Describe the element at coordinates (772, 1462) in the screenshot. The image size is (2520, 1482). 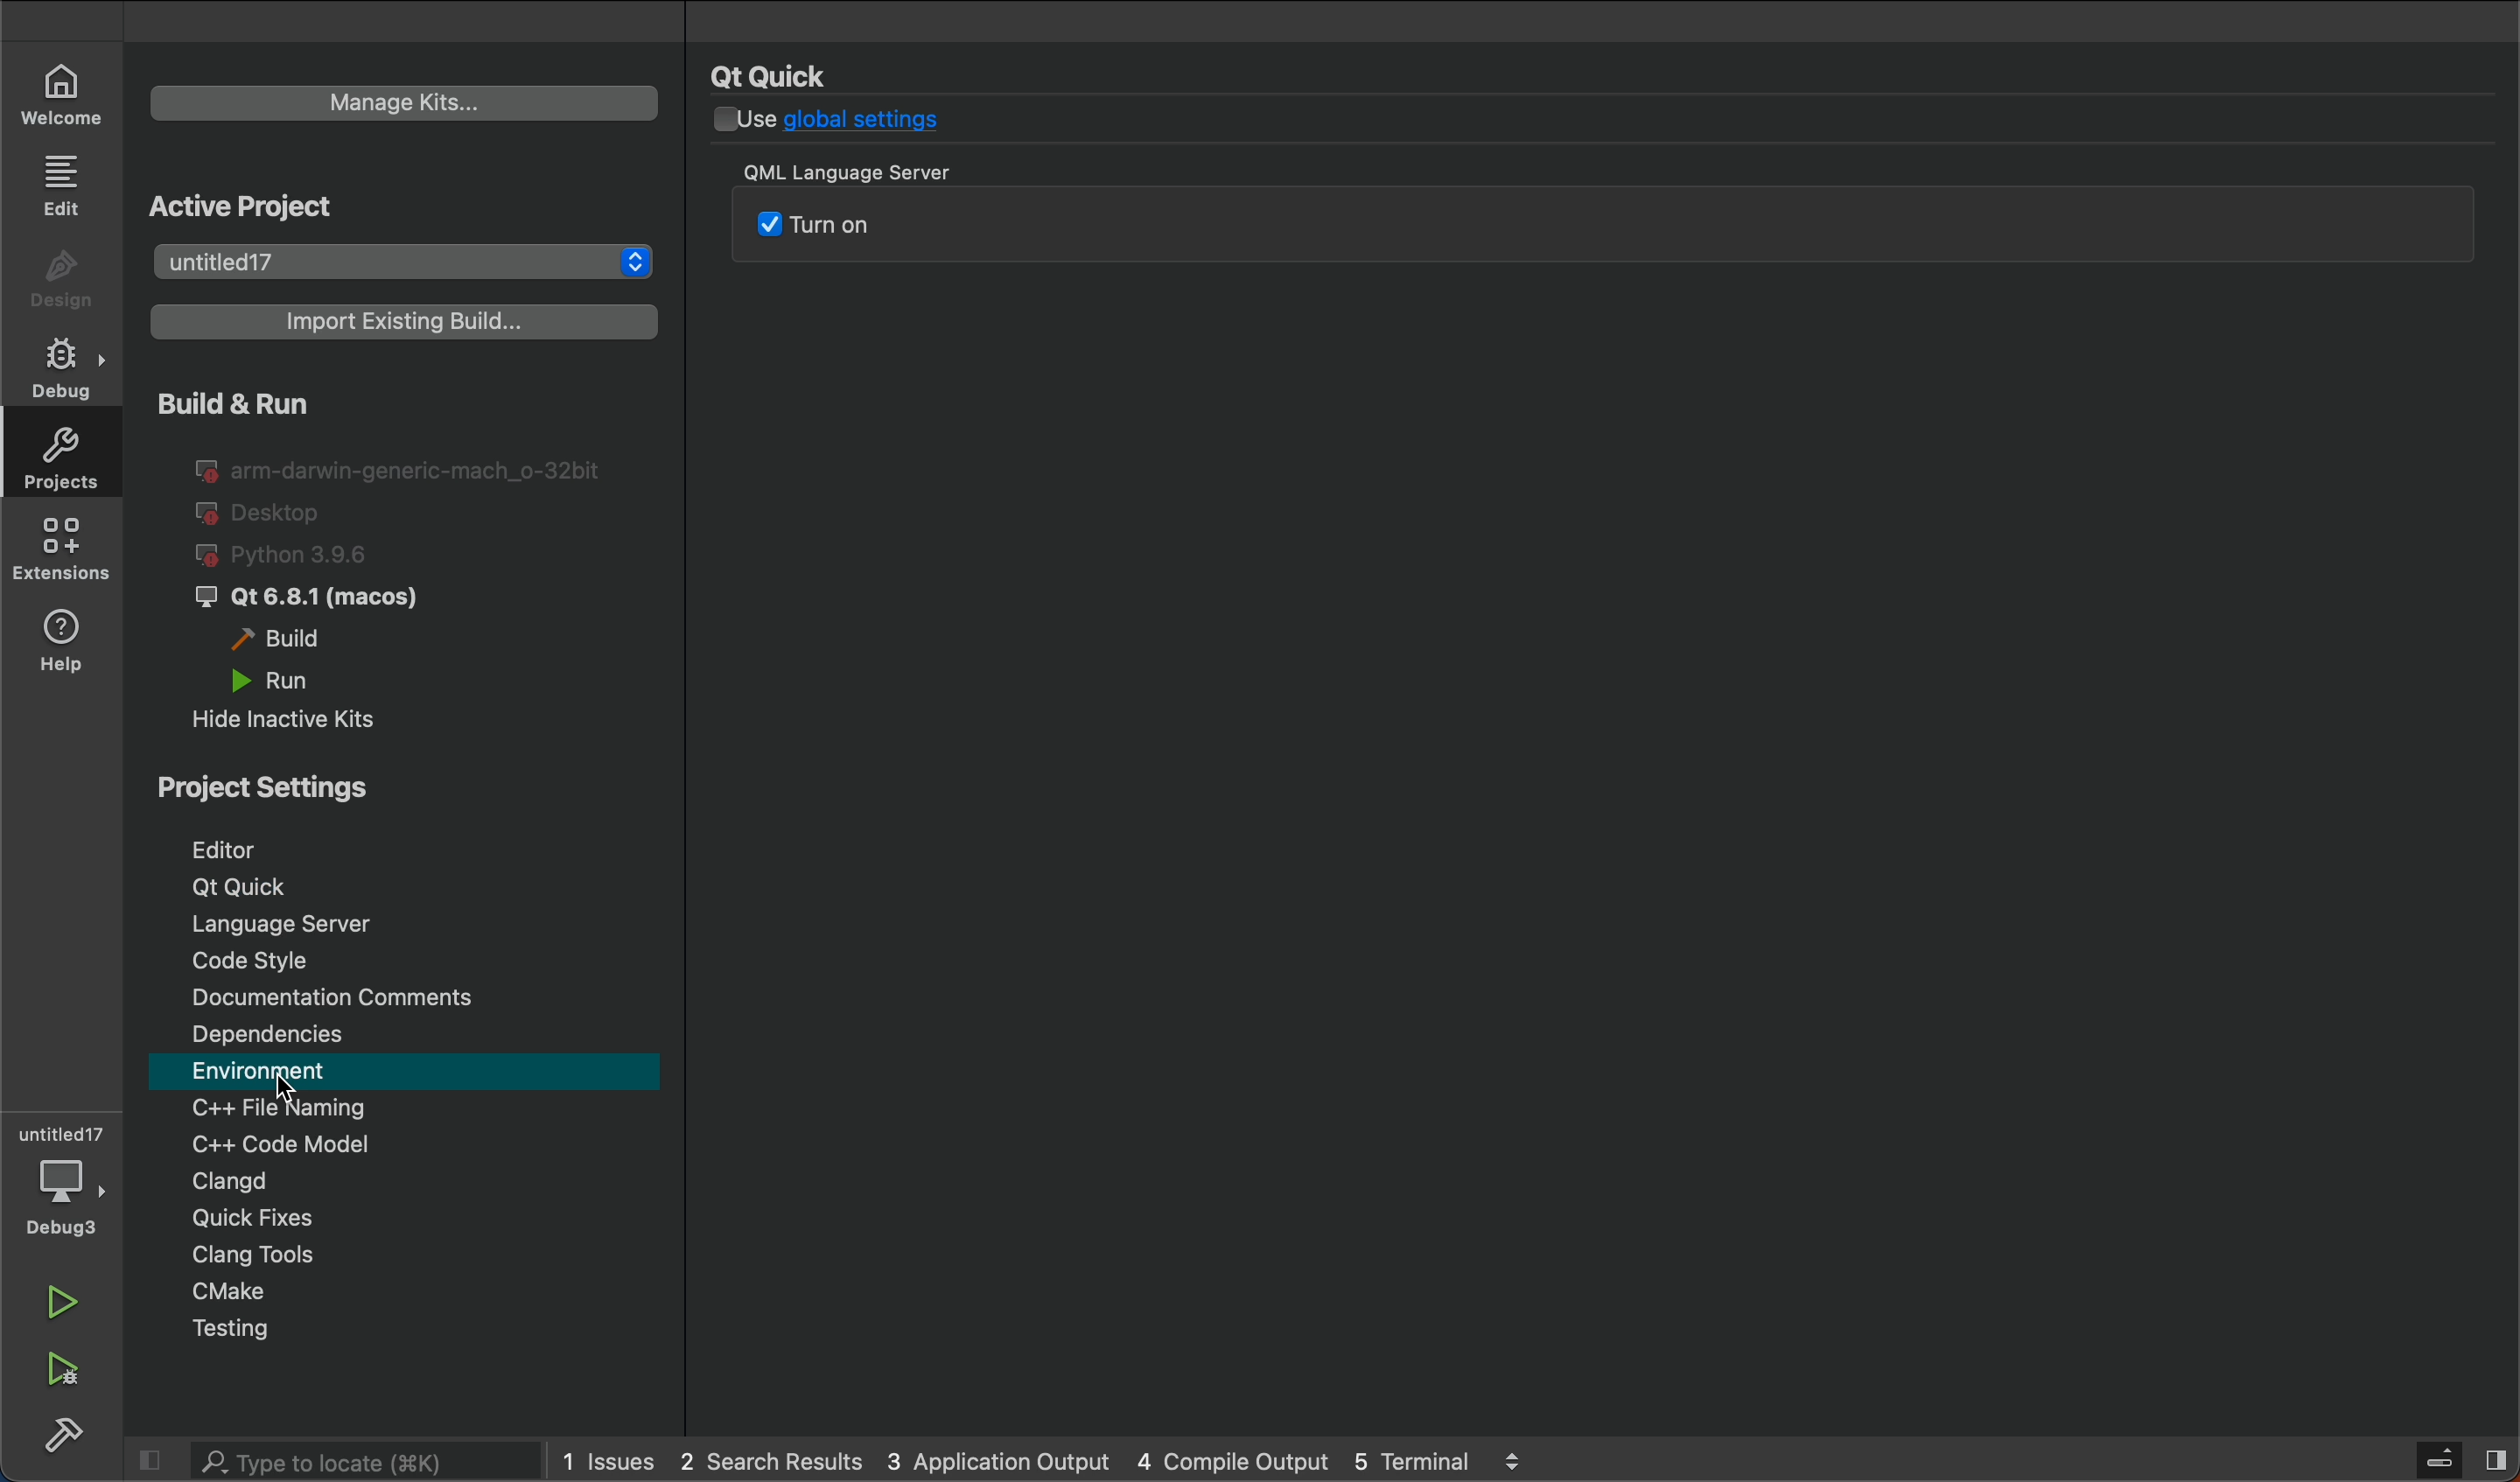
I see `2 search results` at that location.